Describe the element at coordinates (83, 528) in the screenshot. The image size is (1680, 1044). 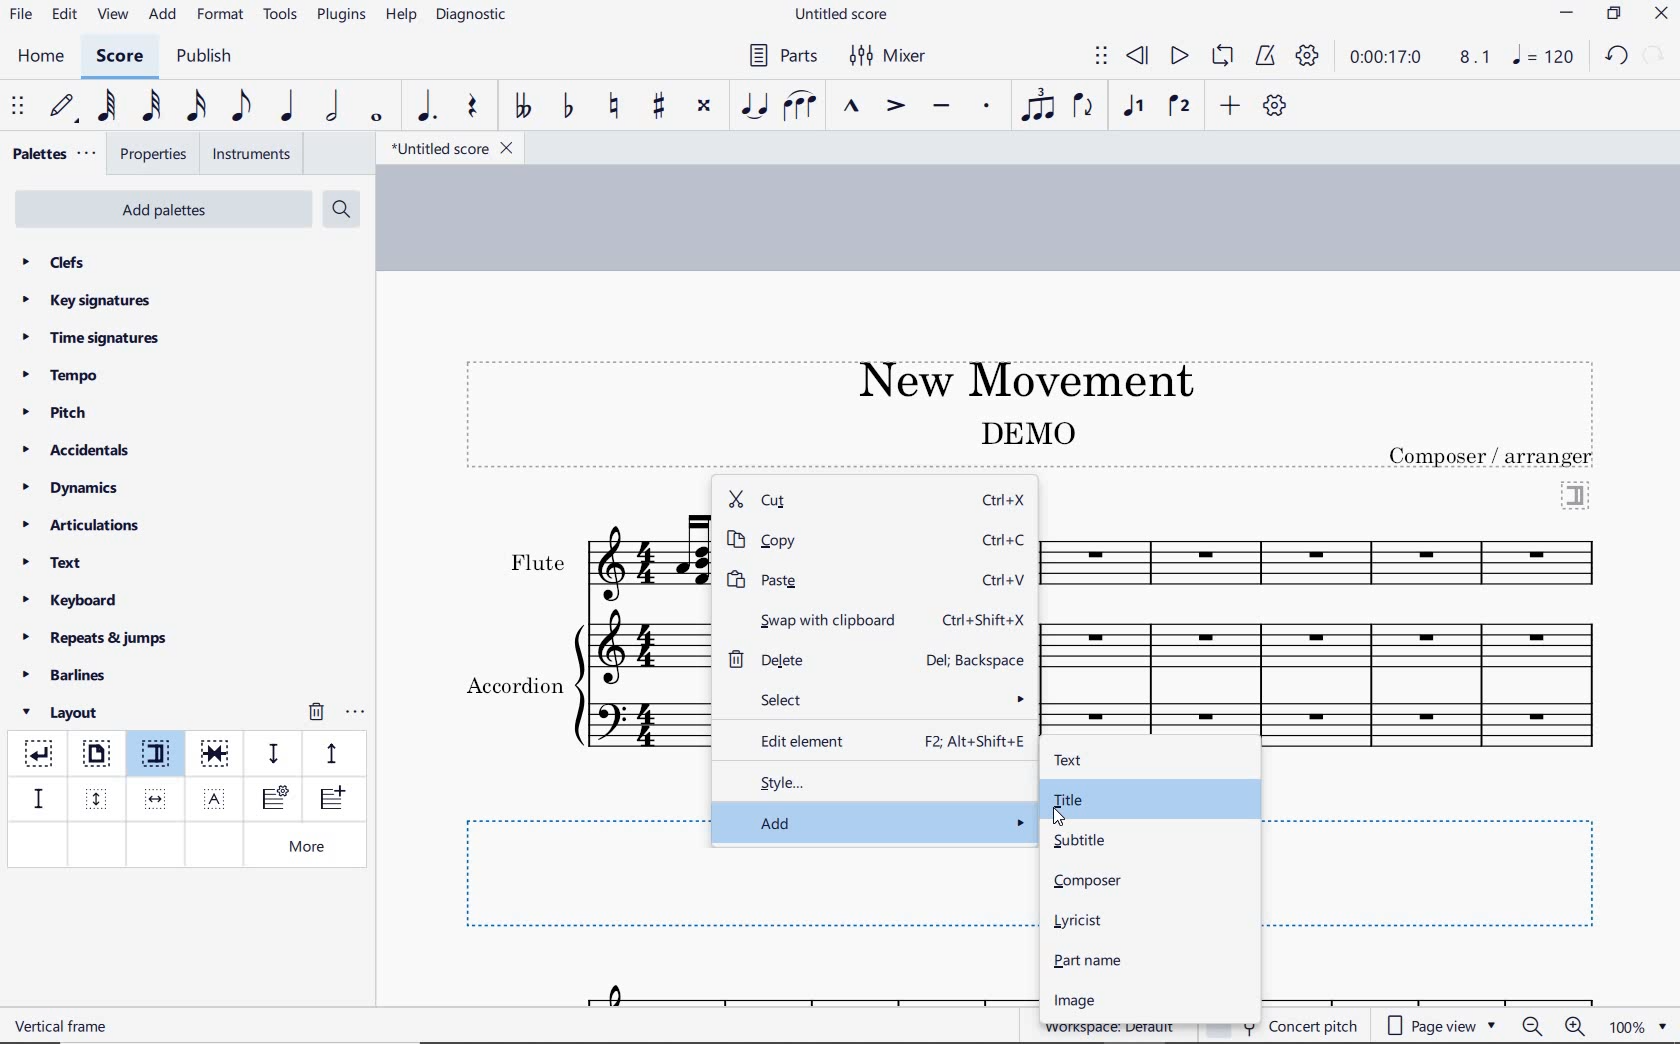
I see `articulations` at that location.